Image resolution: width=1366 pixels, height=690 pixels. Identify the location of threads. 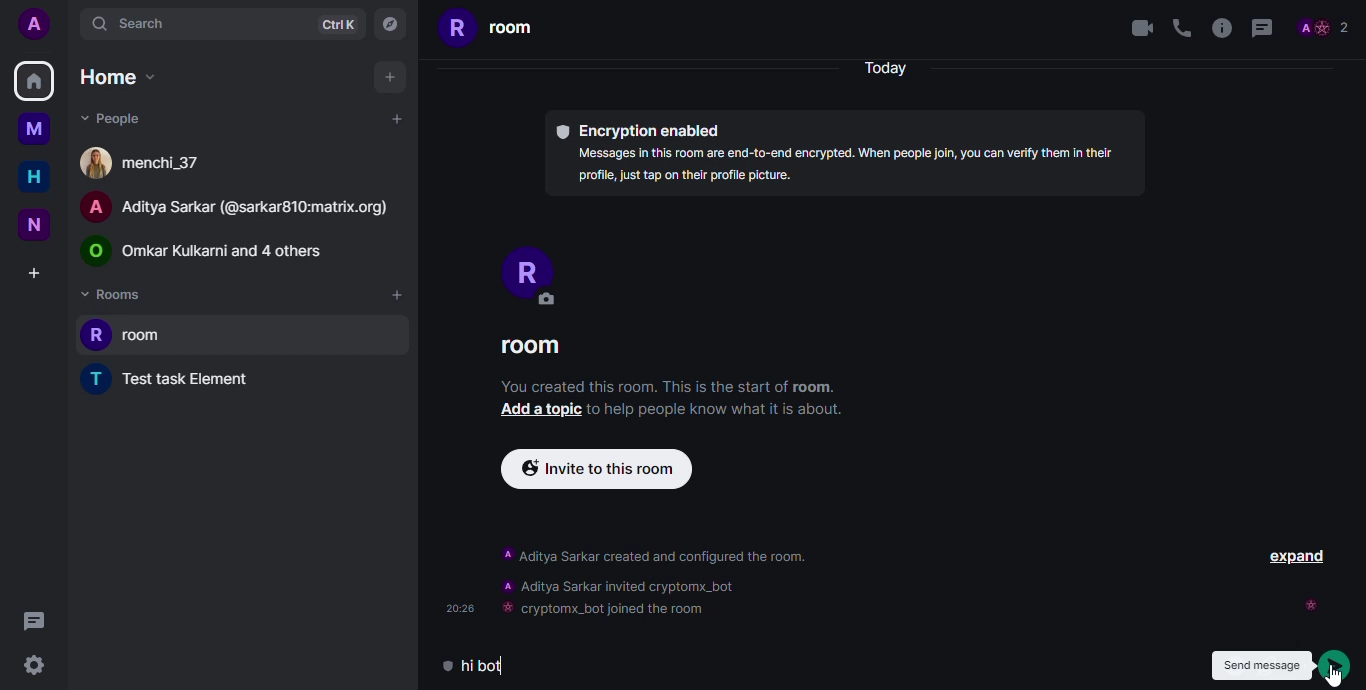
(1267, 27).